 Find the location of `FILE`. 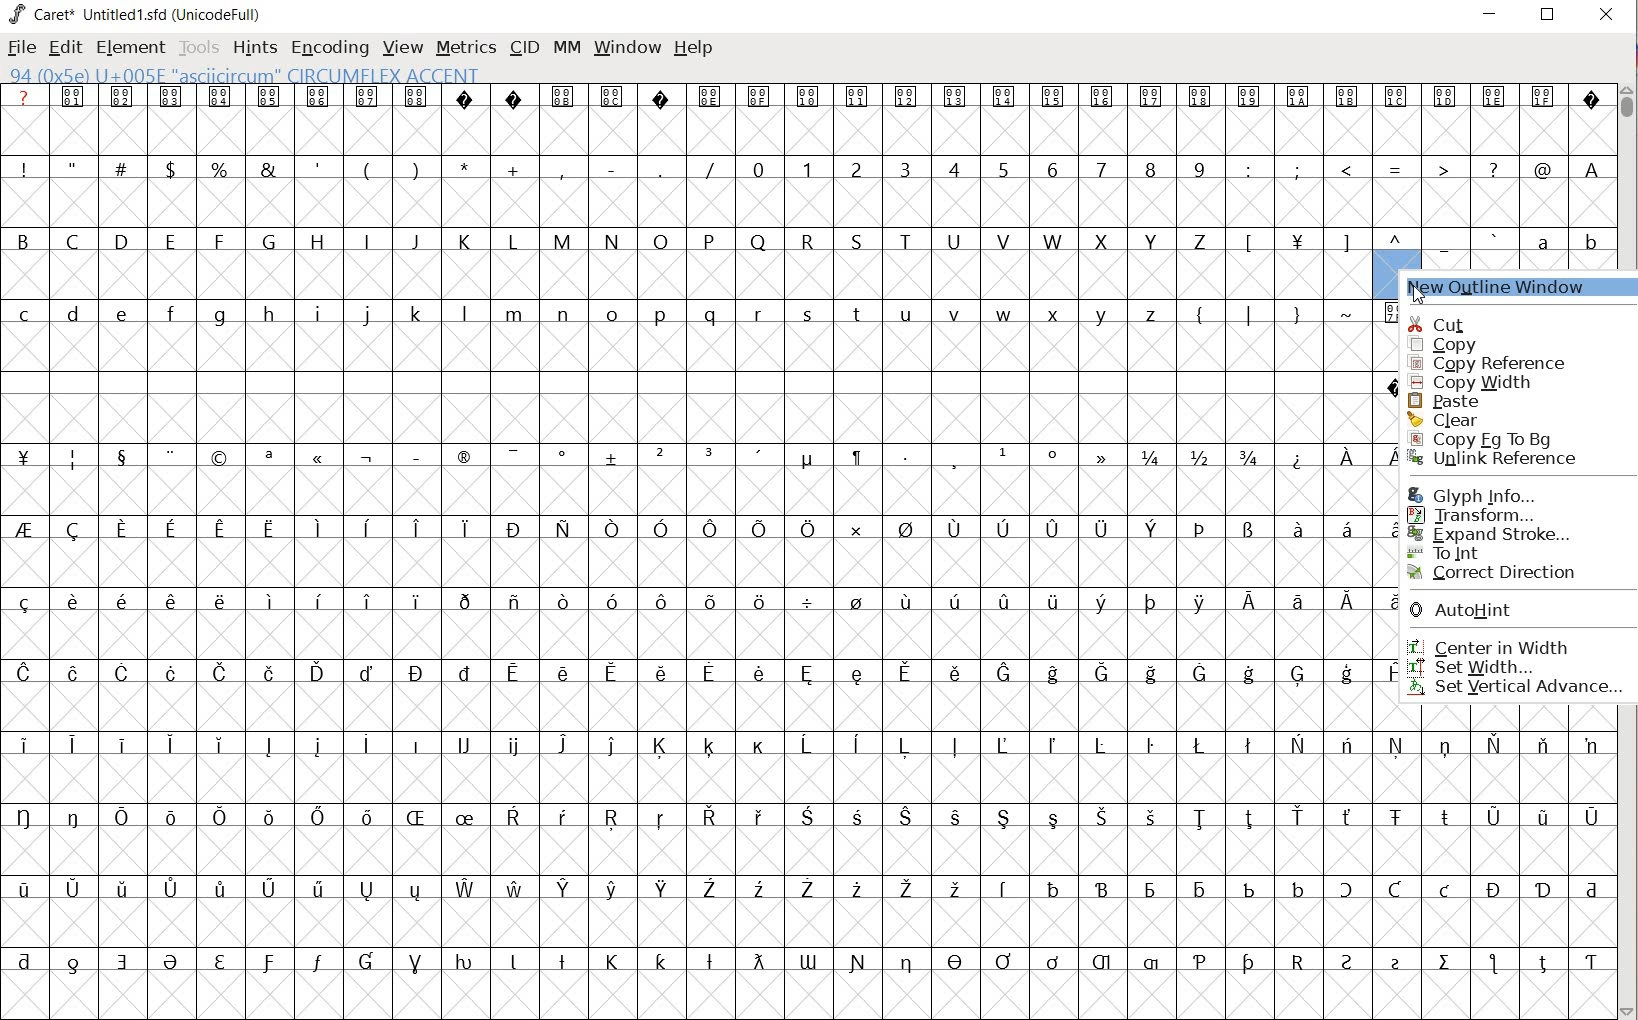

FILE is located at coordinates (20, 49).